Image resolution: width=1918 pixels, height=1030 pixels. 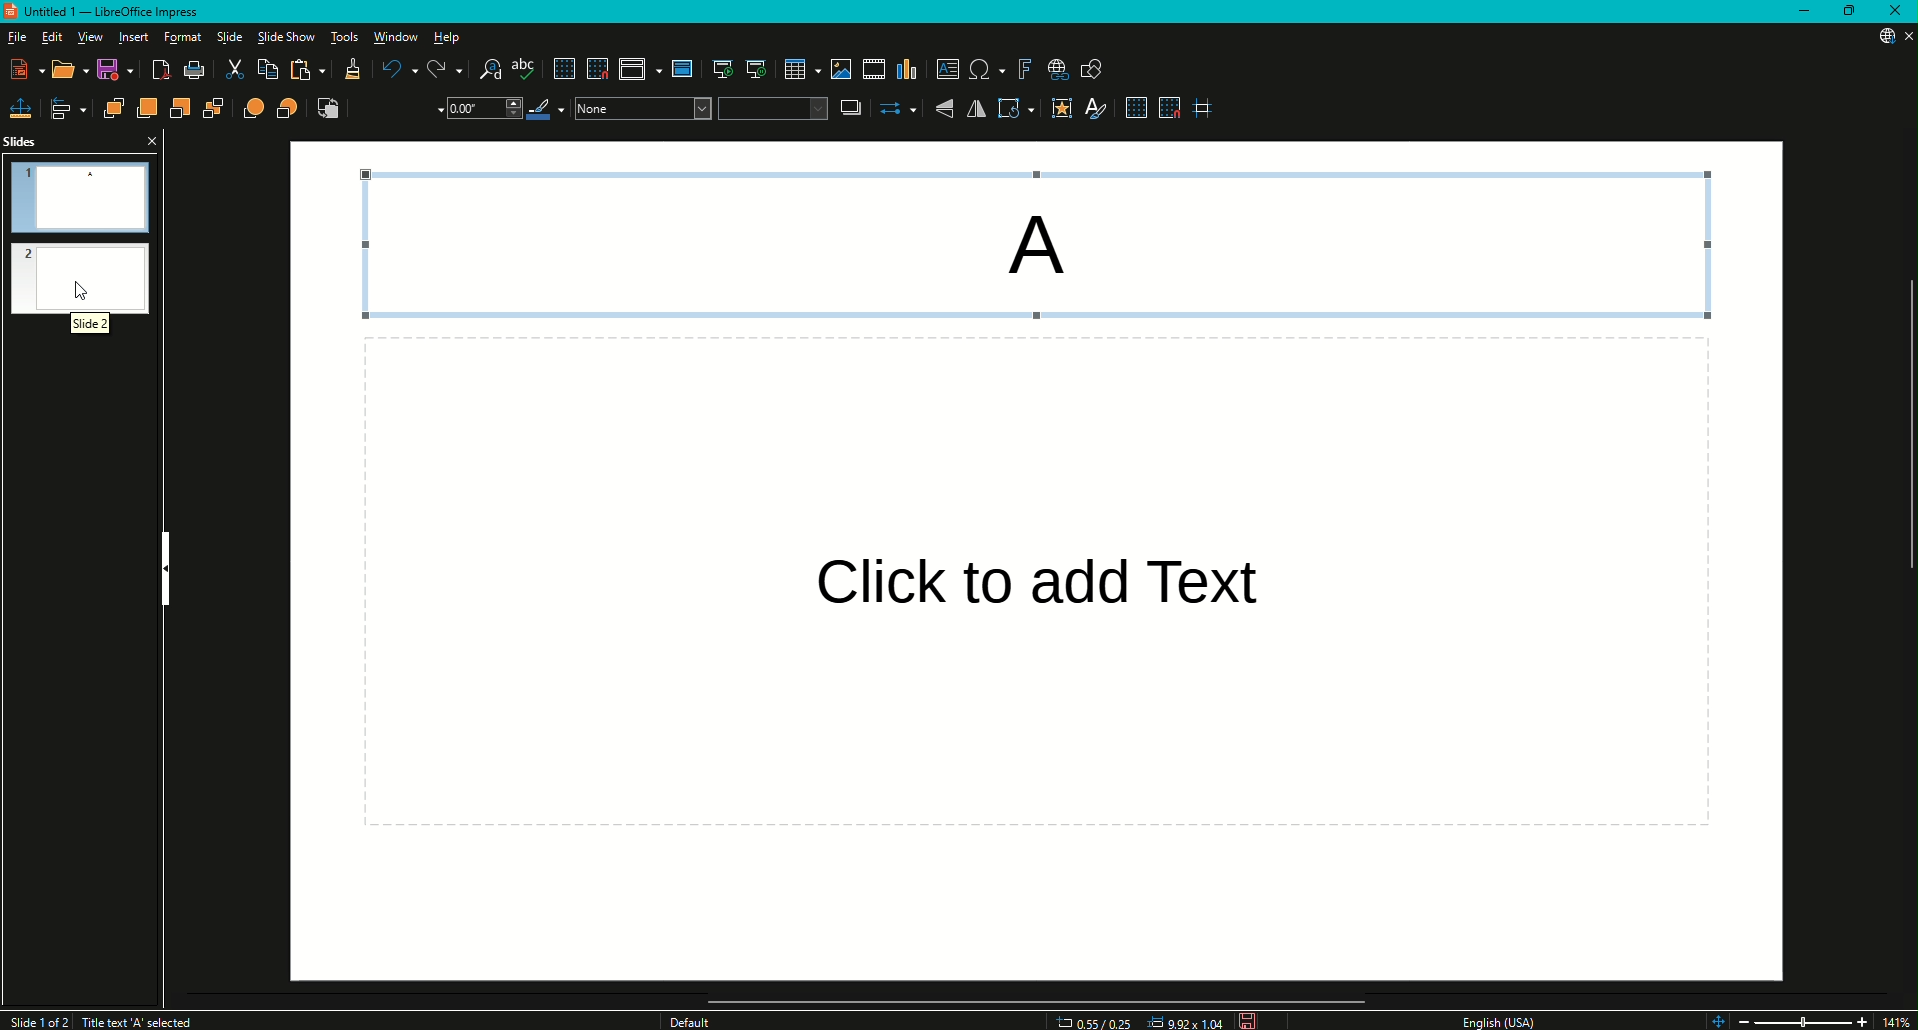 What do you see at coordinates (1102, 109) in the screenshot?
I see `Show Styles Sidebar` at bounding box center [1102, 109].